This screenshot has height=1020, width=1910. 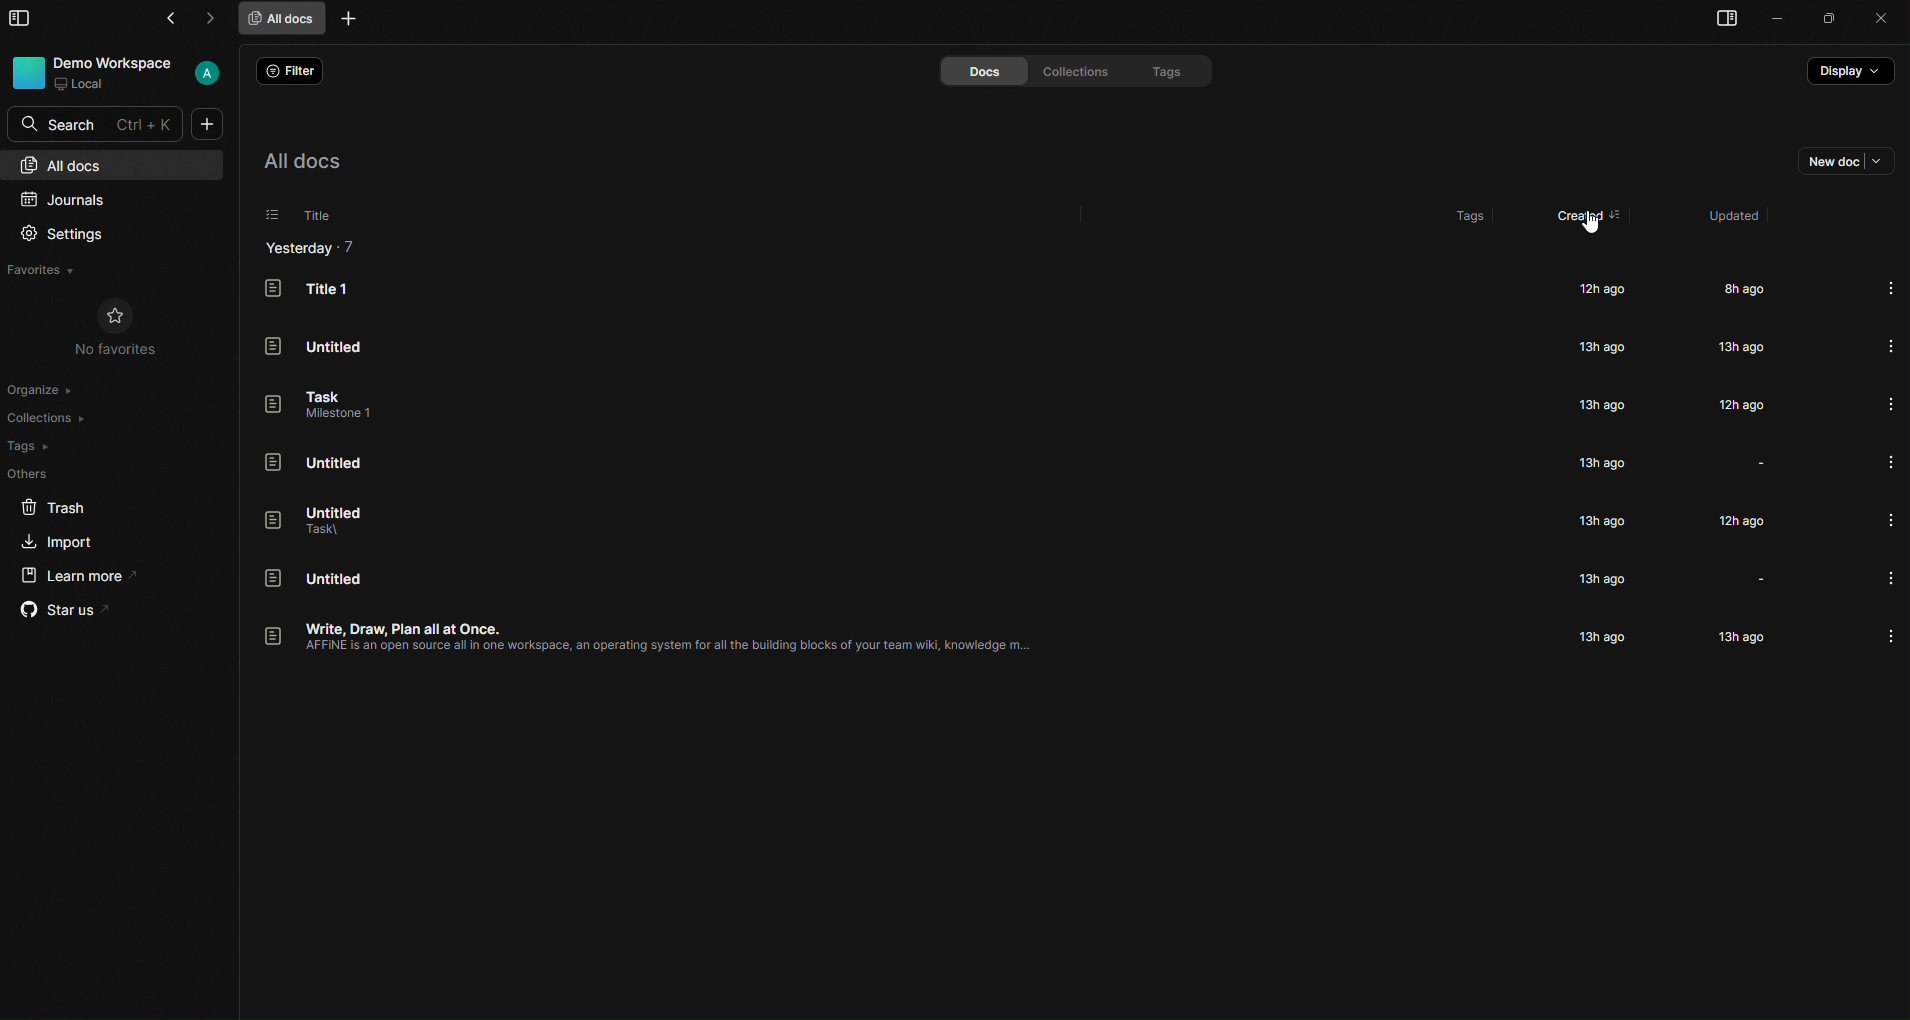 What do you see at coordinates (1599, 521) in the screenshot?
I see `13h ago` at bounding box center [1599, 521].